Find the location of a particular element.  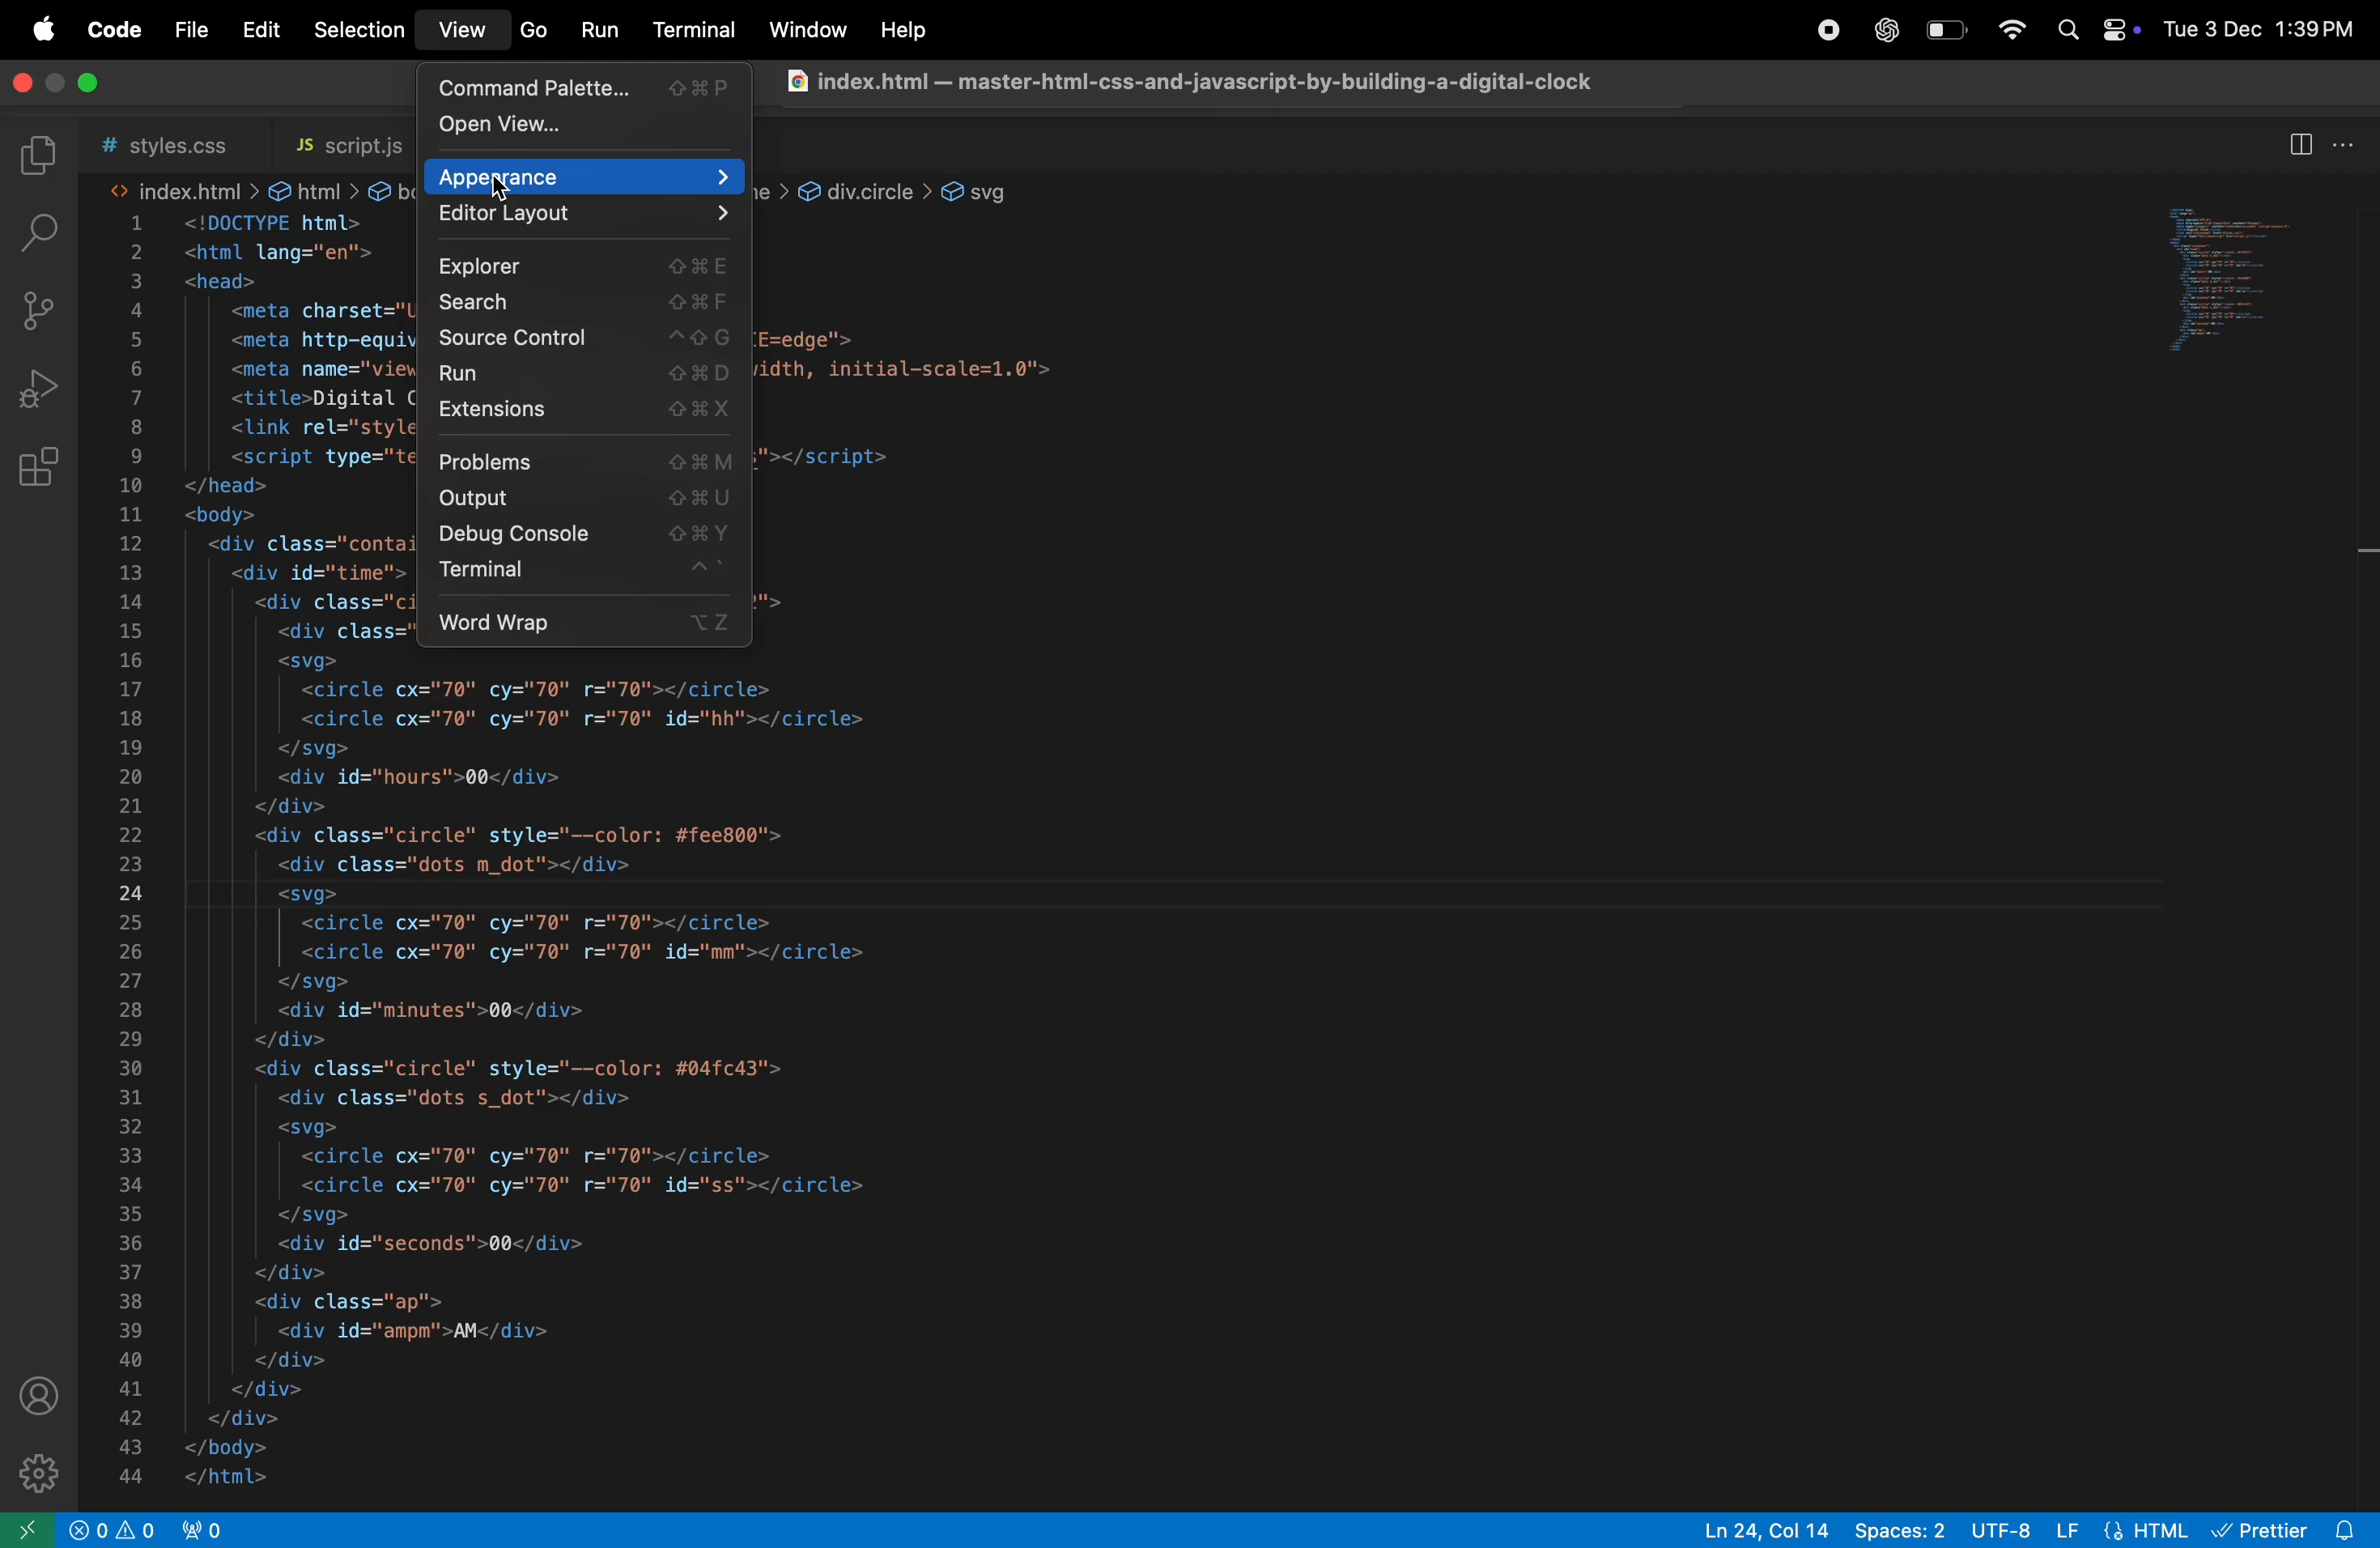

ln col is located at coordinates (1753, 1531).